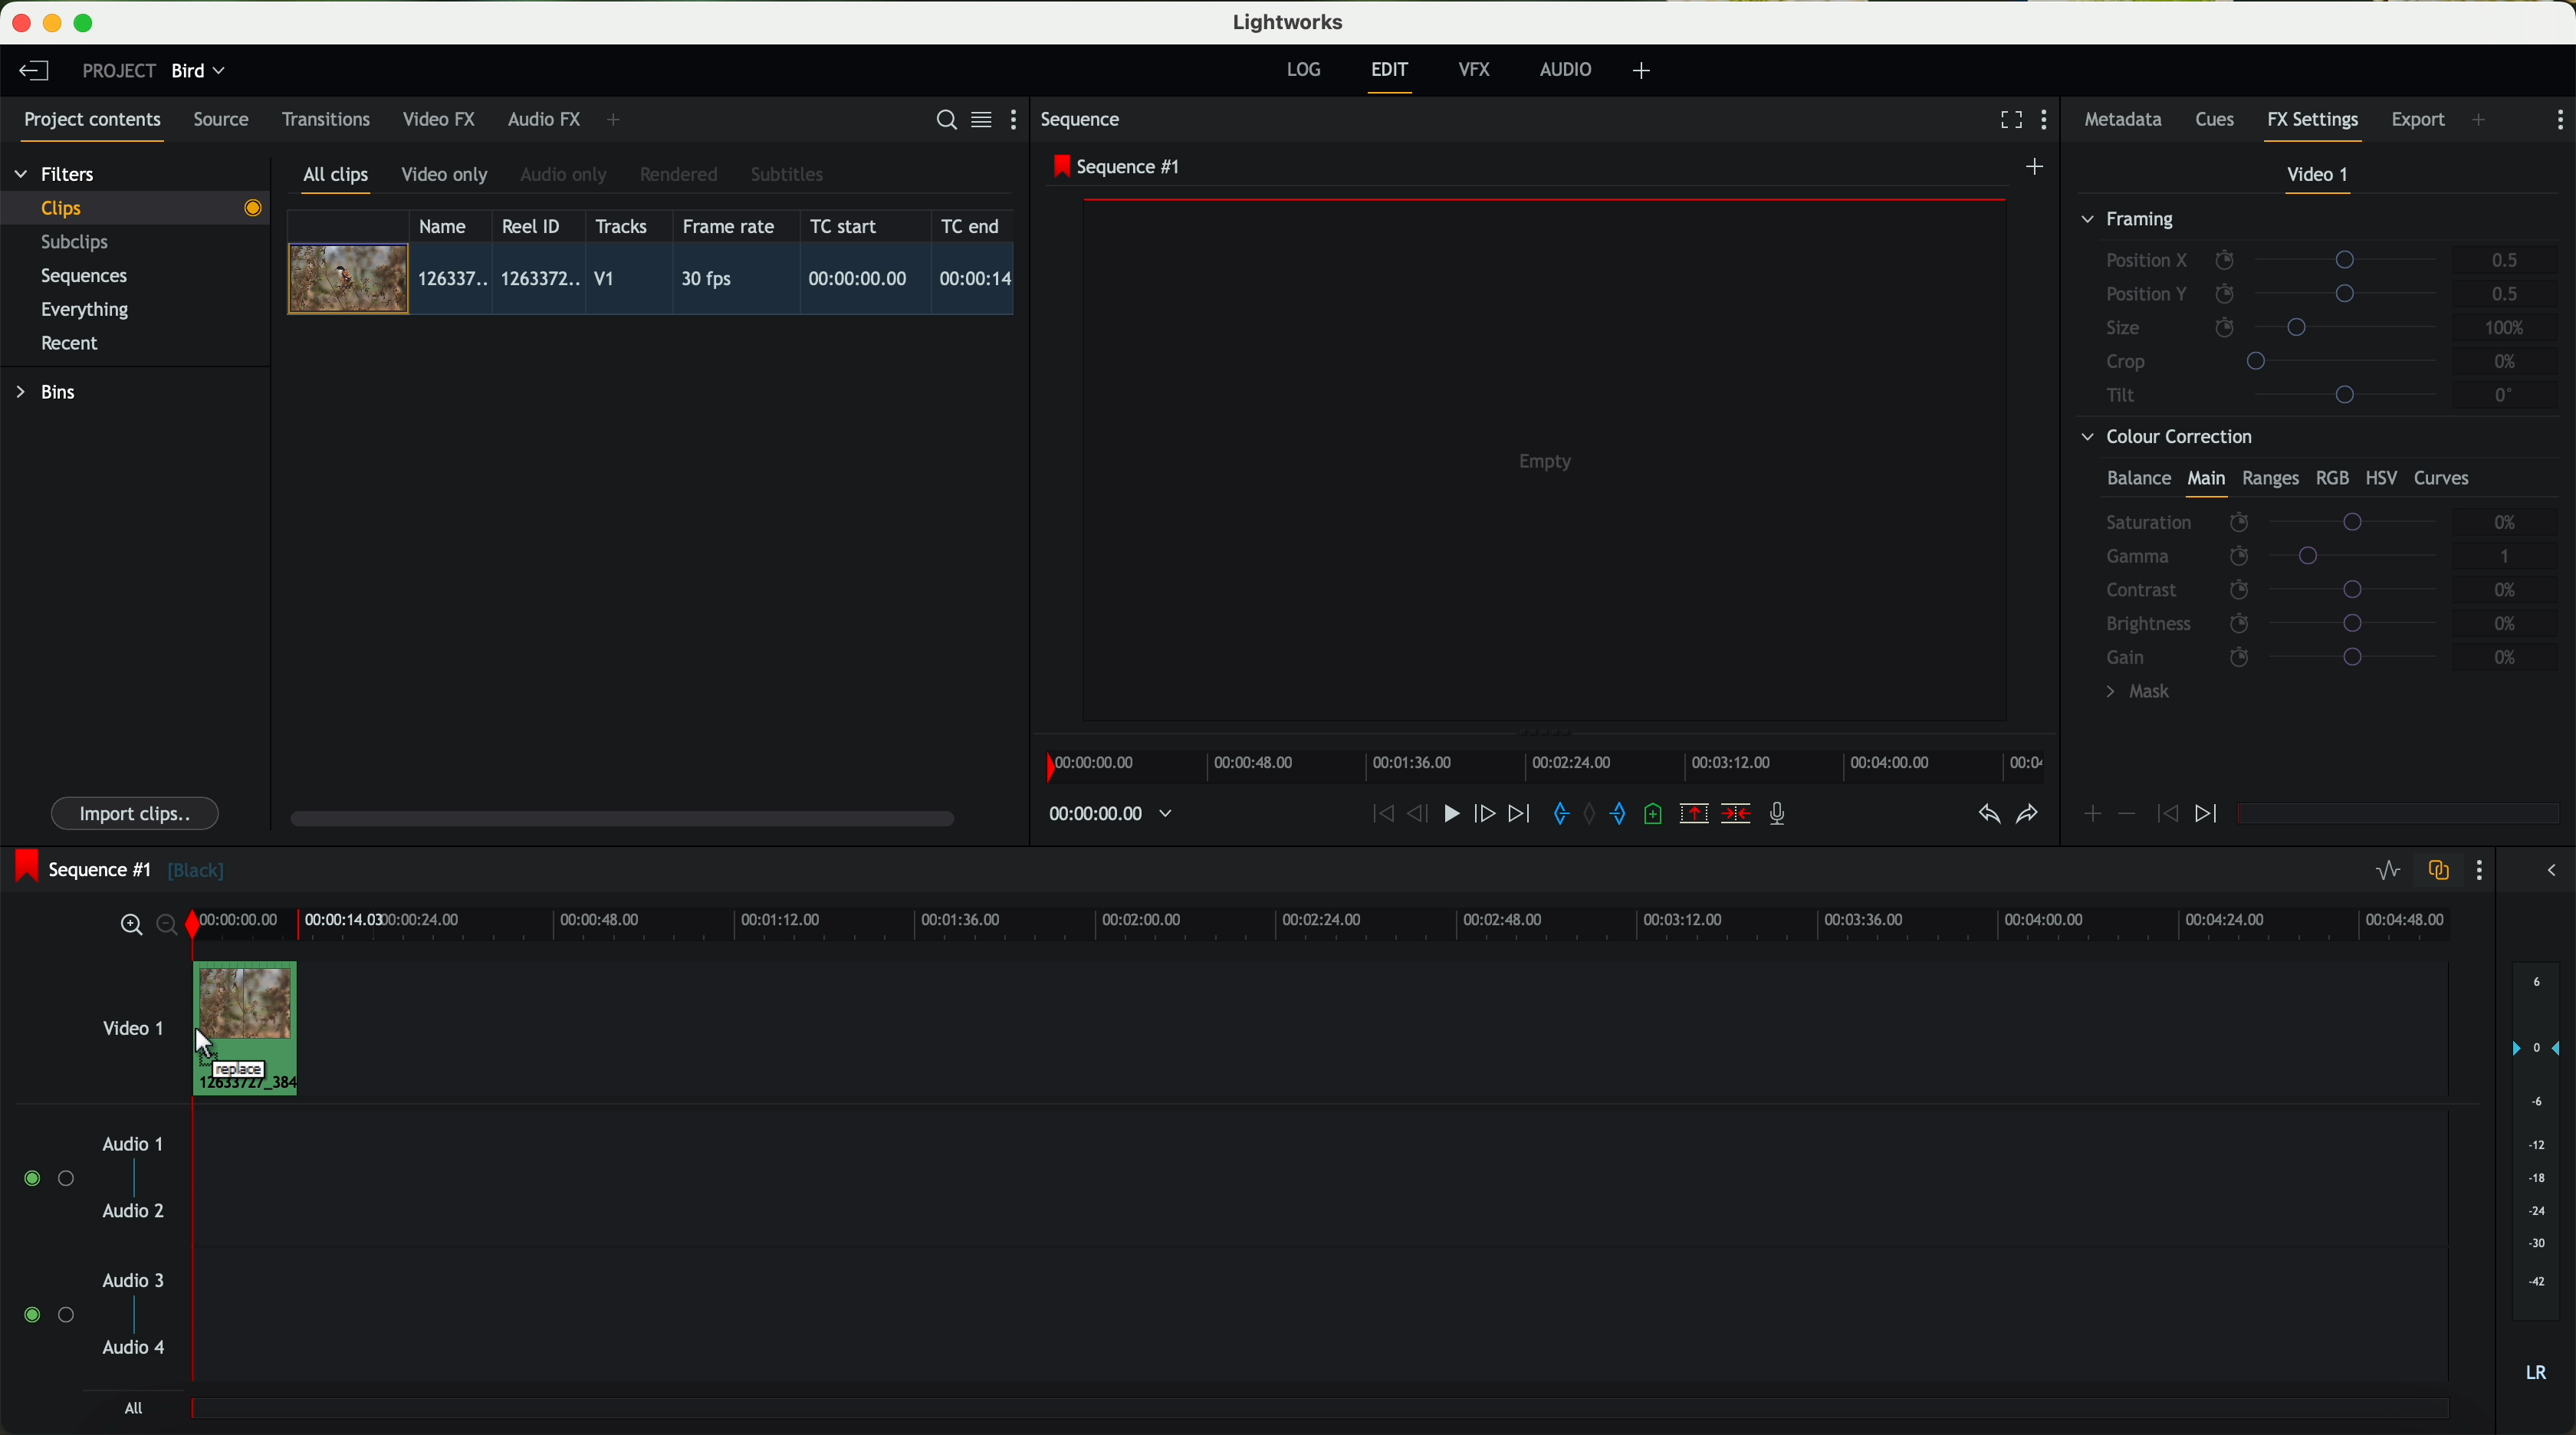 Image resolution: width=2576 pixels, height=1435 pixels. Describe the element at coordinates (2537, 1179) in the screenshot. I see `audio output level (d/B)` at that location.